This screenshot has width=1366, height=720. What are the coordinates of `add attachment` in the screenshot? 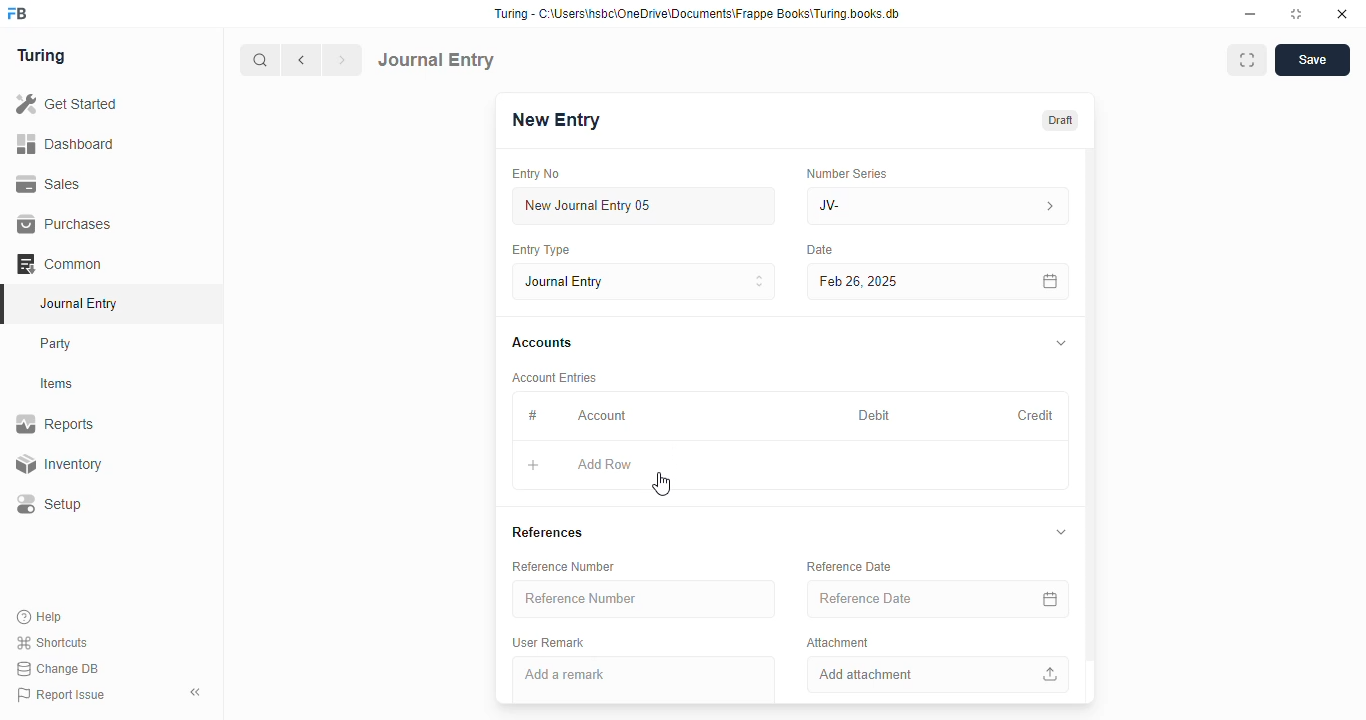 It's located at (939, 674).